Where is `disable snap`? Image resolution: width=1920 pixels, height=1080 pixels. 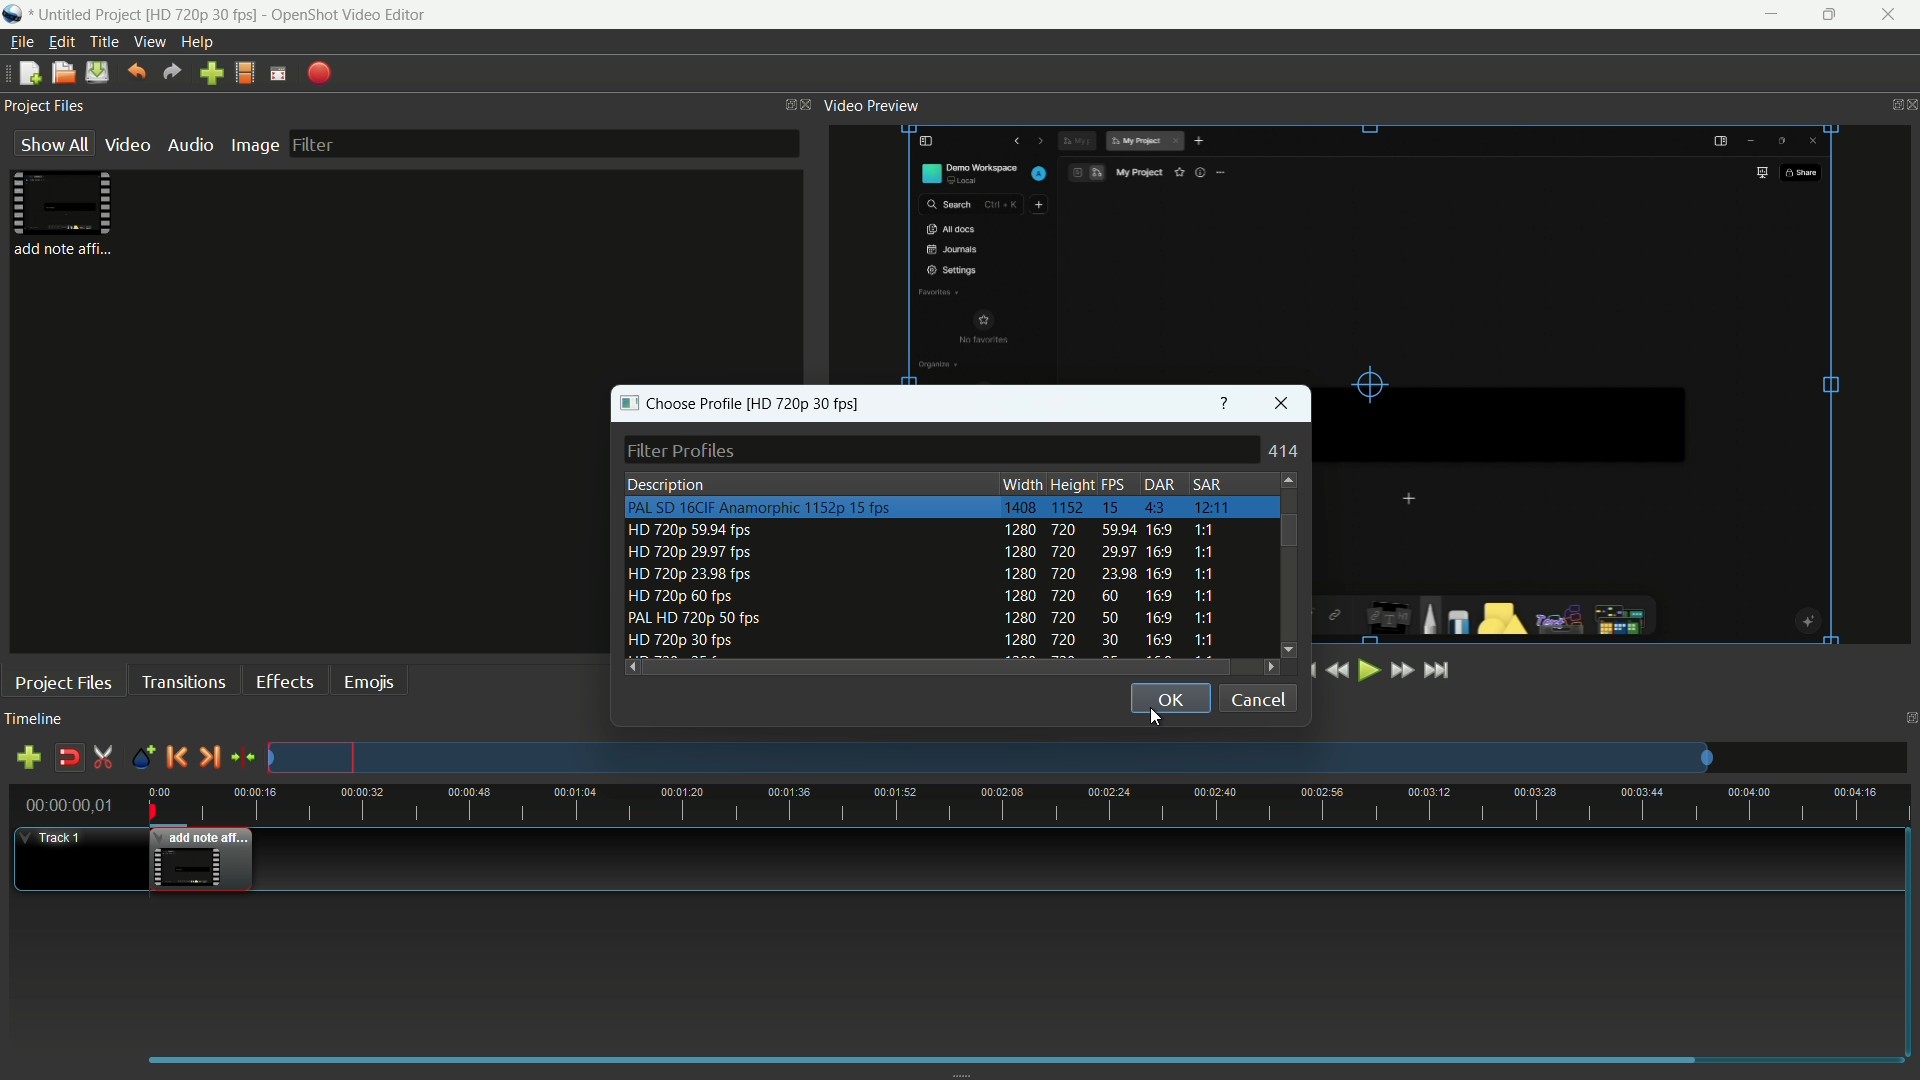 disable snap is located at coordinates (69, 757).